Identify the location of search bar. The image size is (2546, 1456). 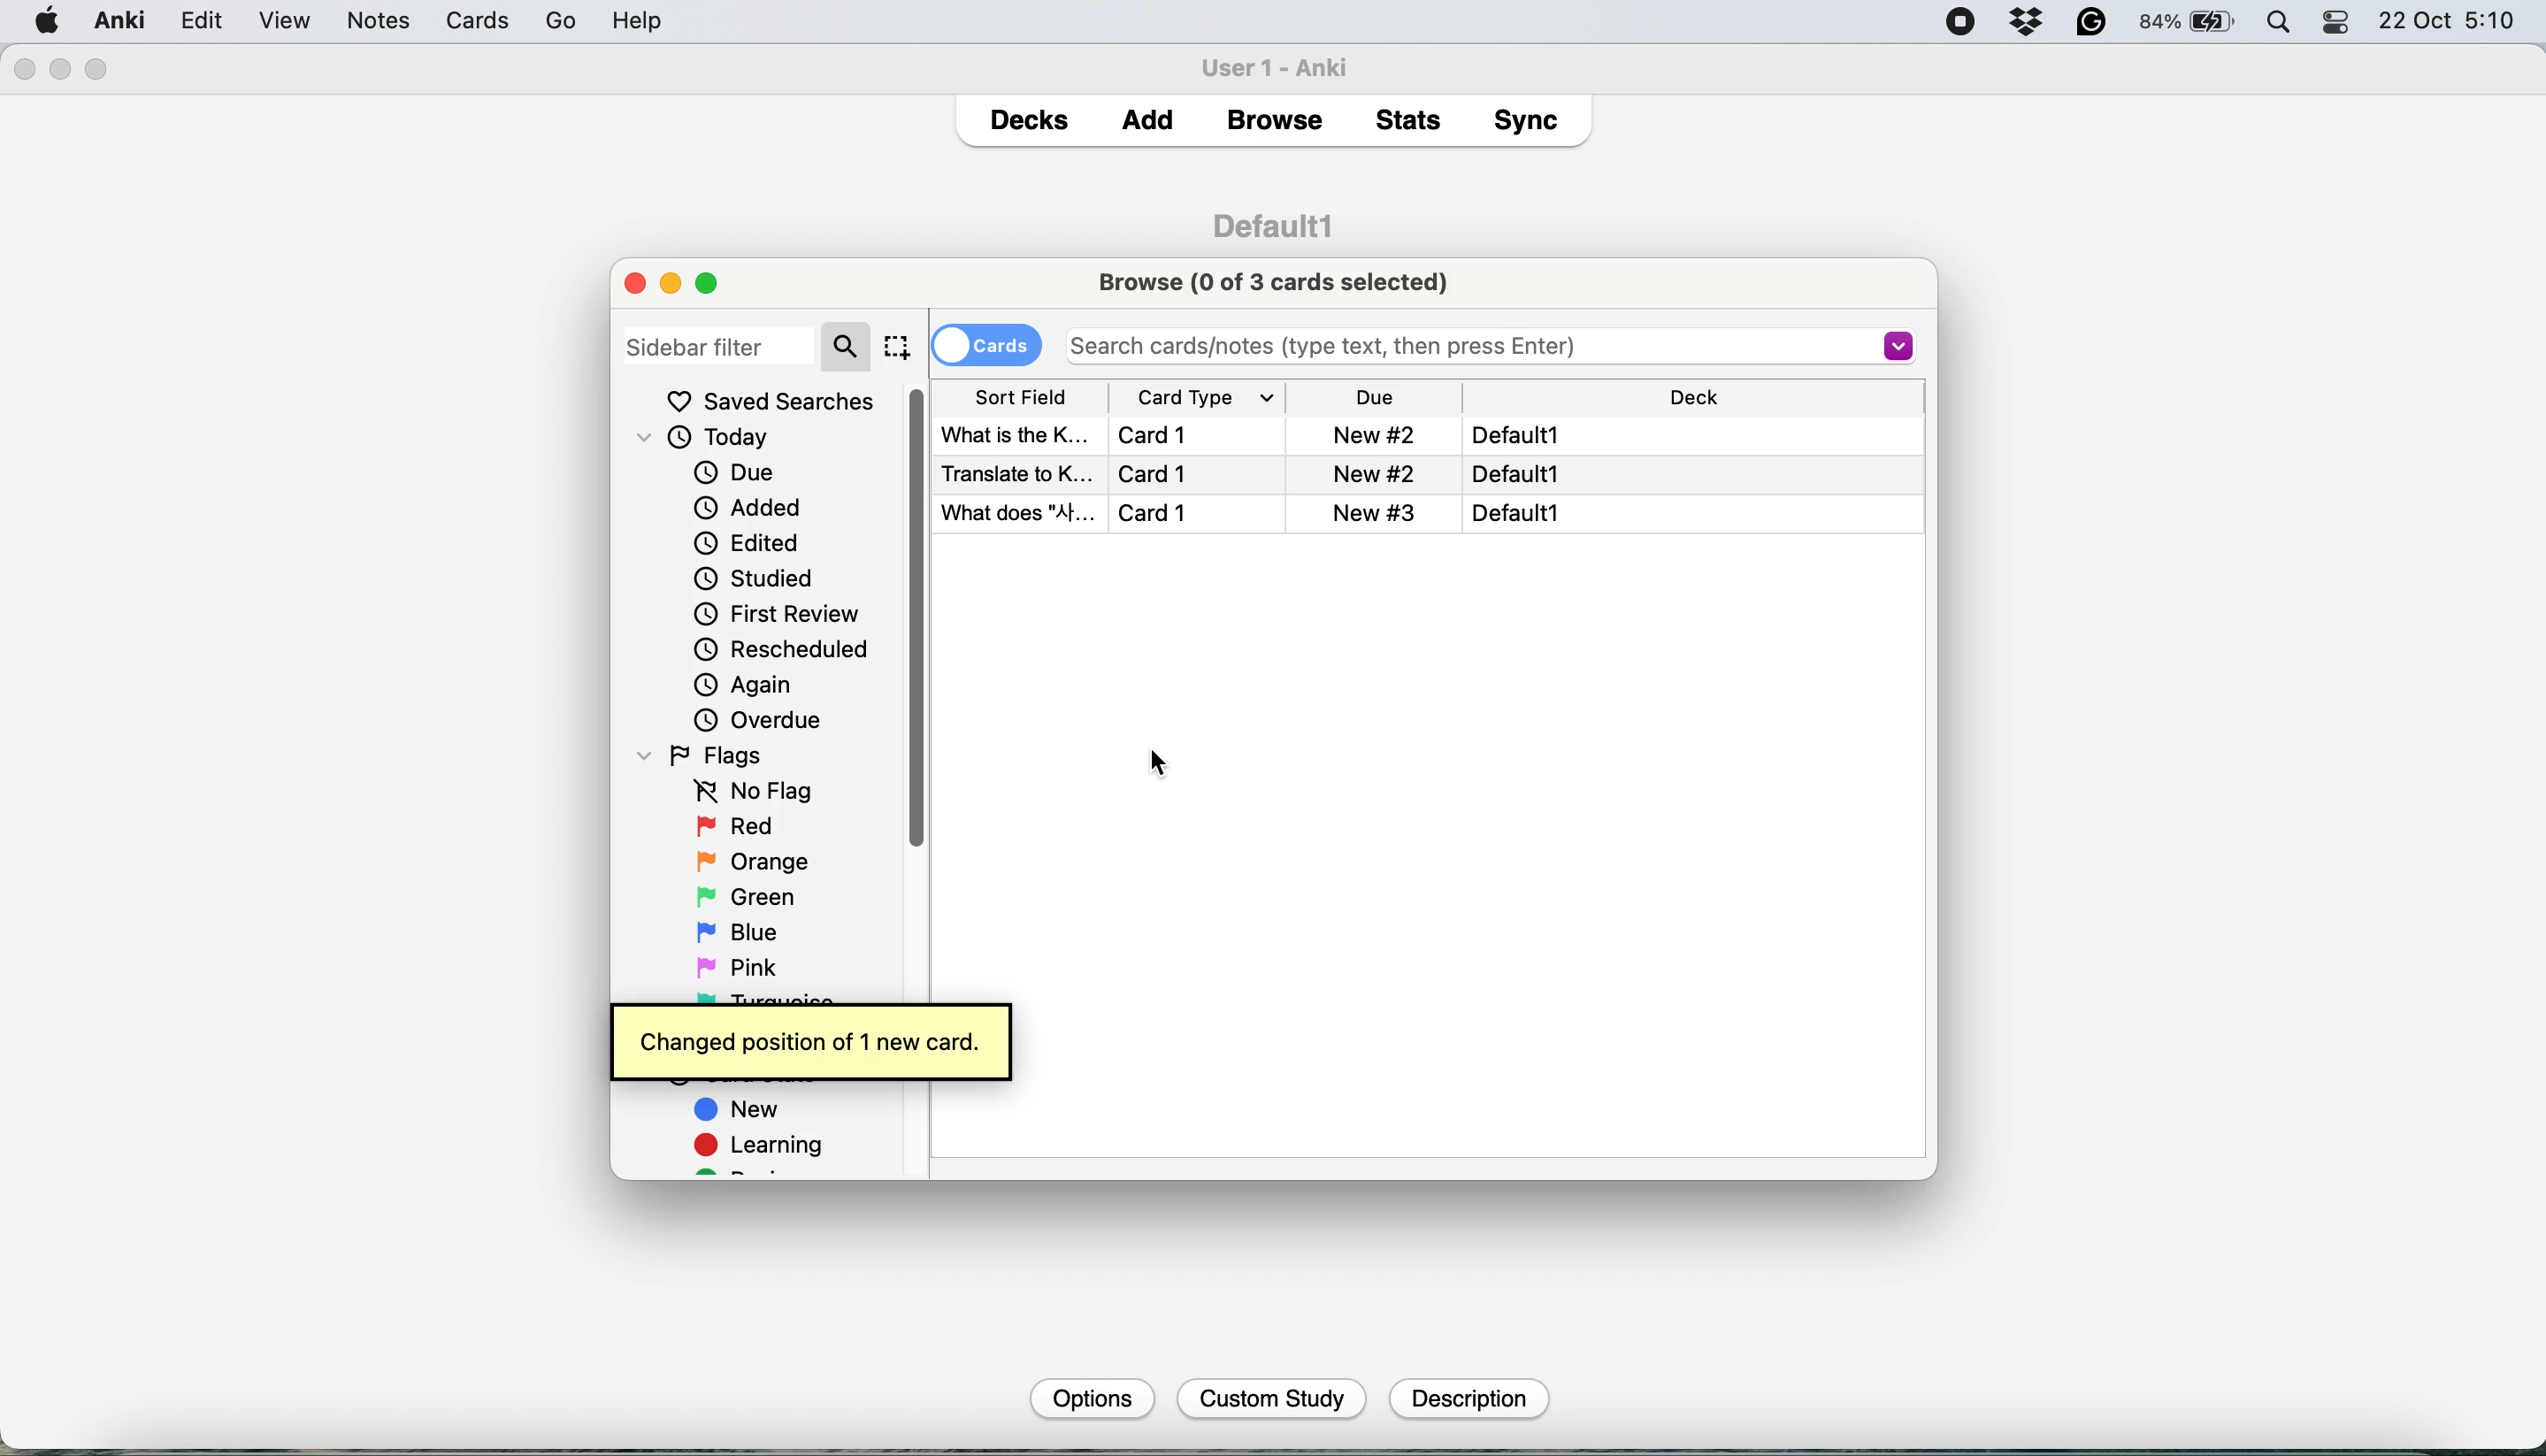
(747, 344).